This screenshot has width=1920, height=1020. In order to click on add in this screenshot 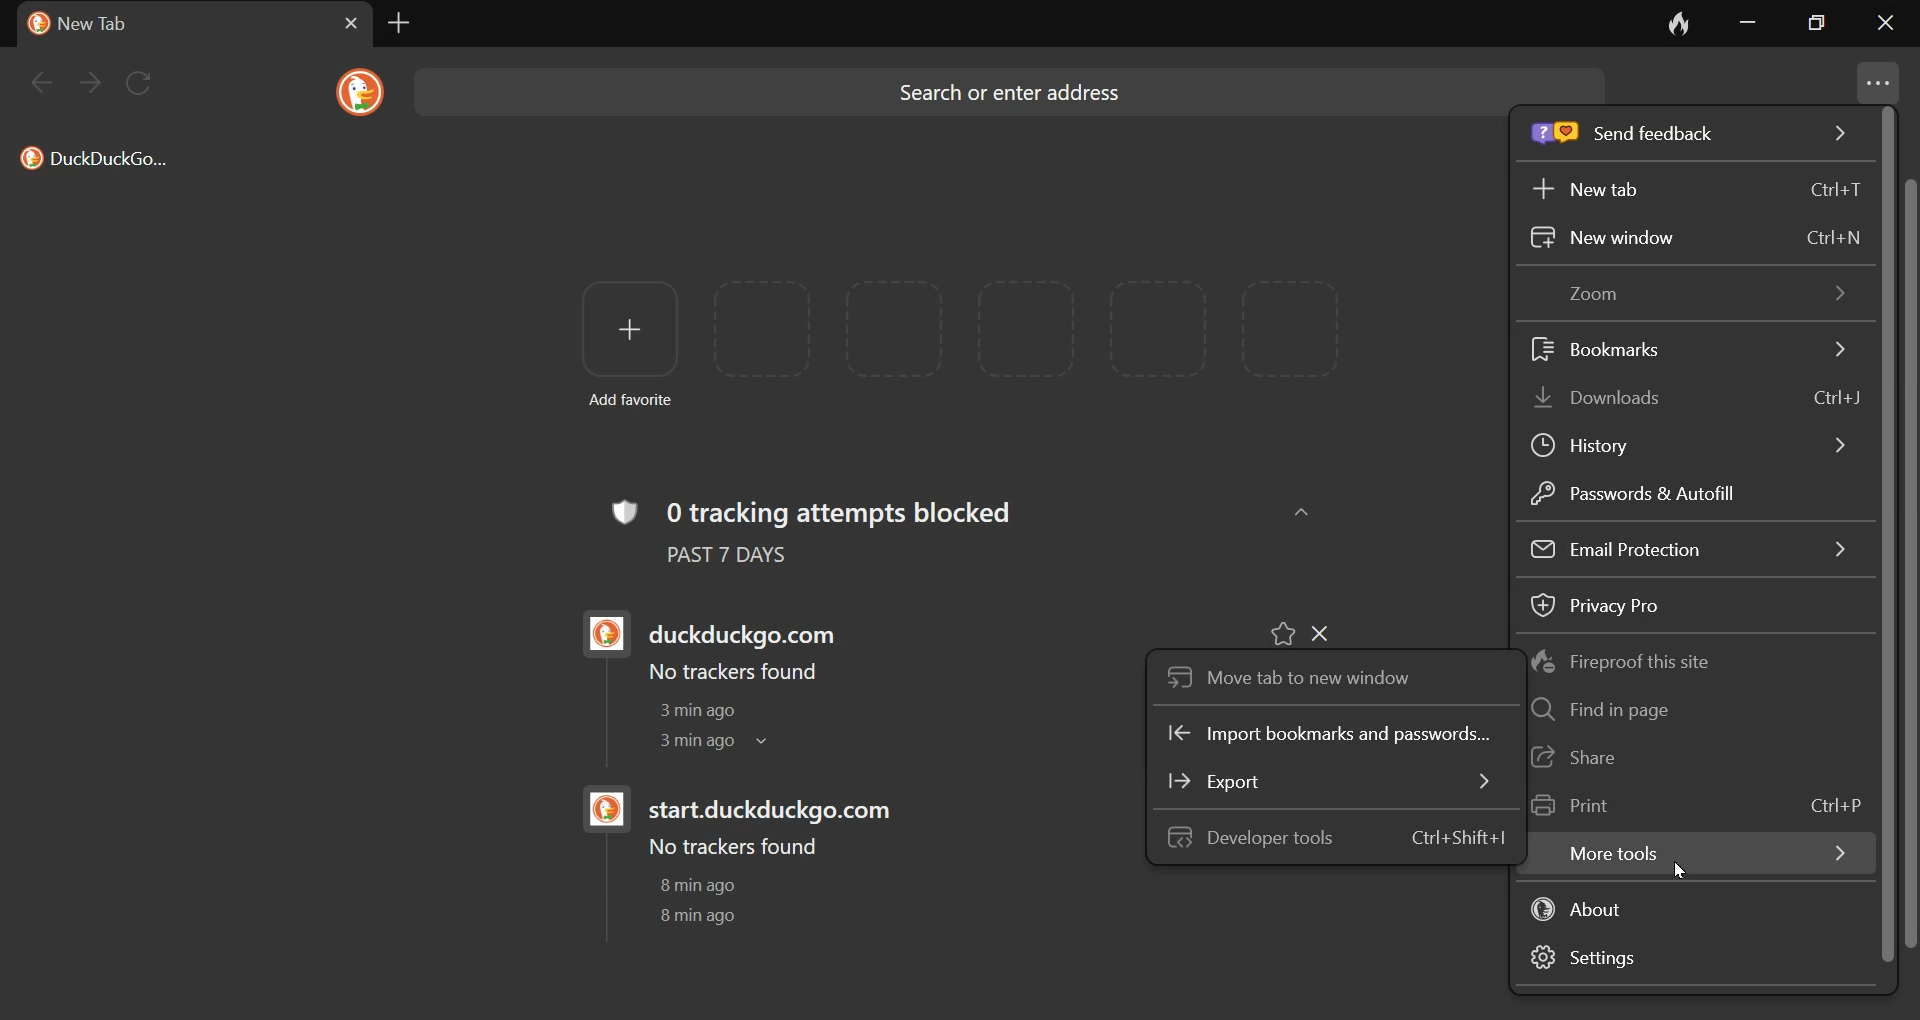, I will do `click(621, 329)`.